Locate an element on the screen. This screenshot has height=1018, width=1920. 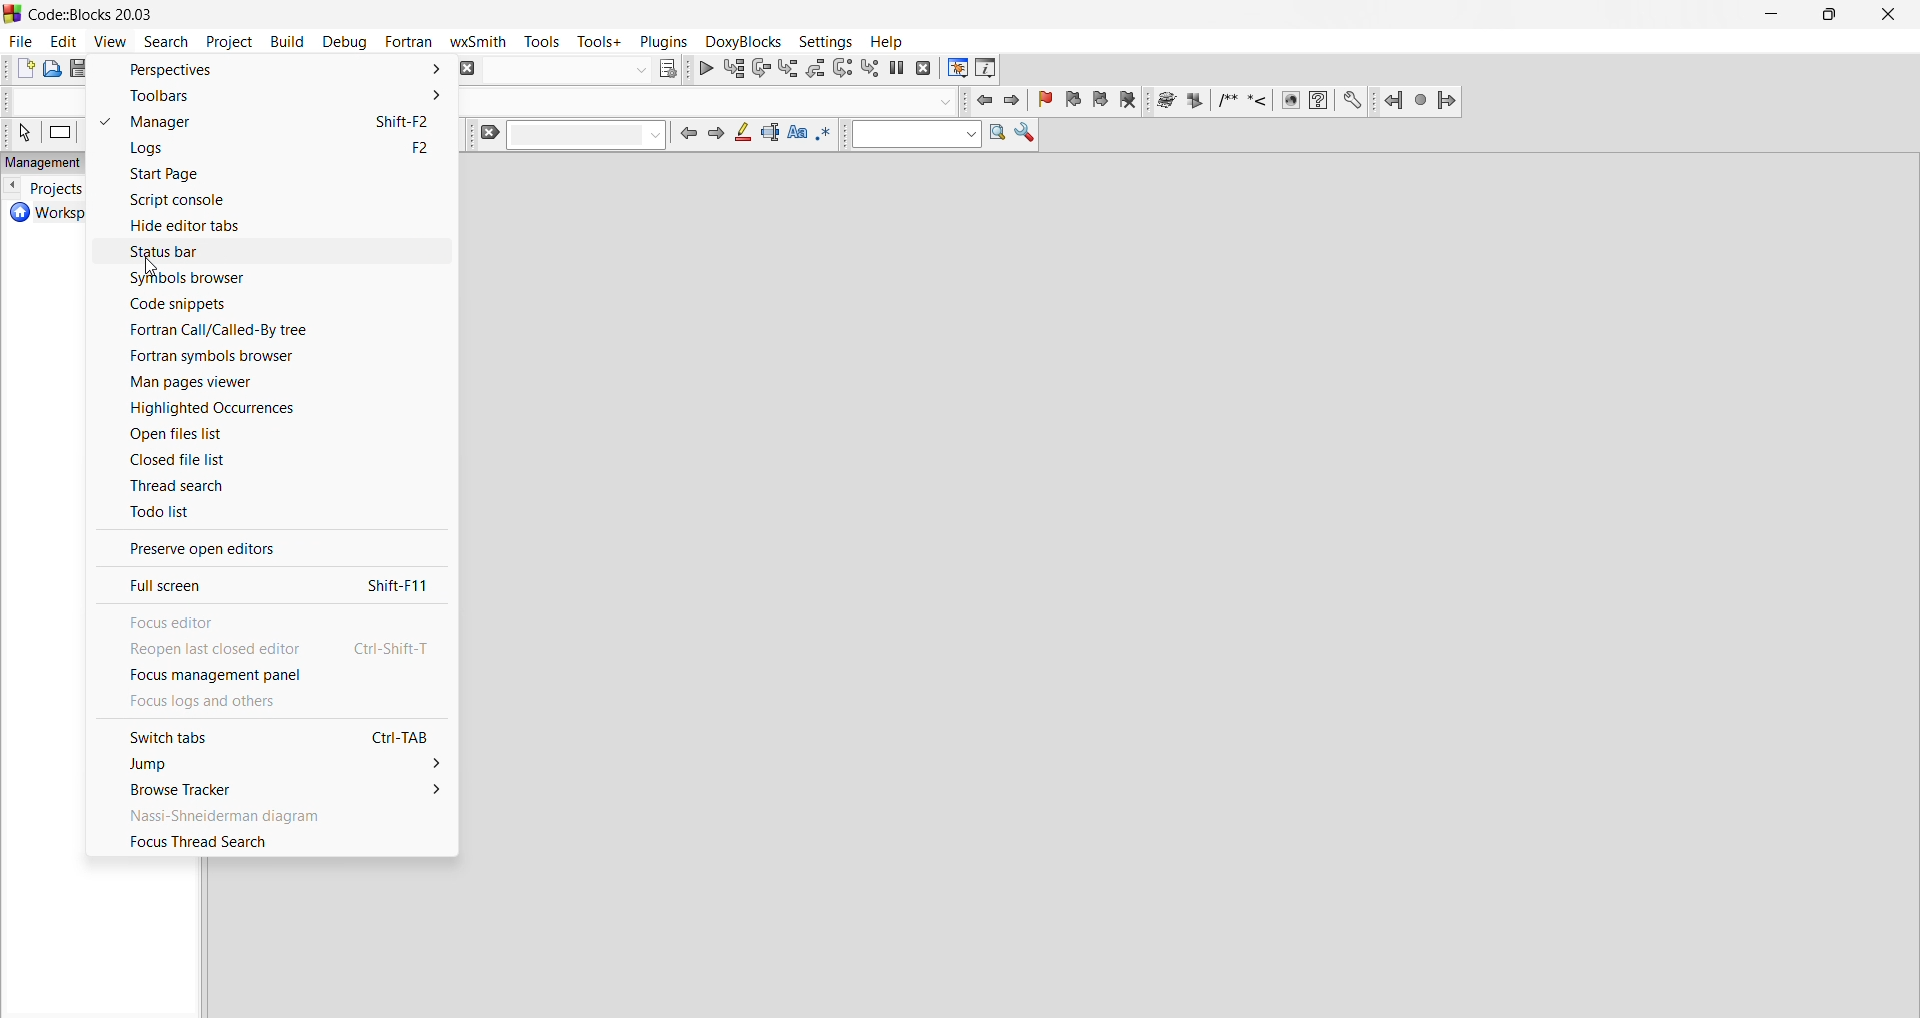
toolbars is located at coordinates (269, 98).